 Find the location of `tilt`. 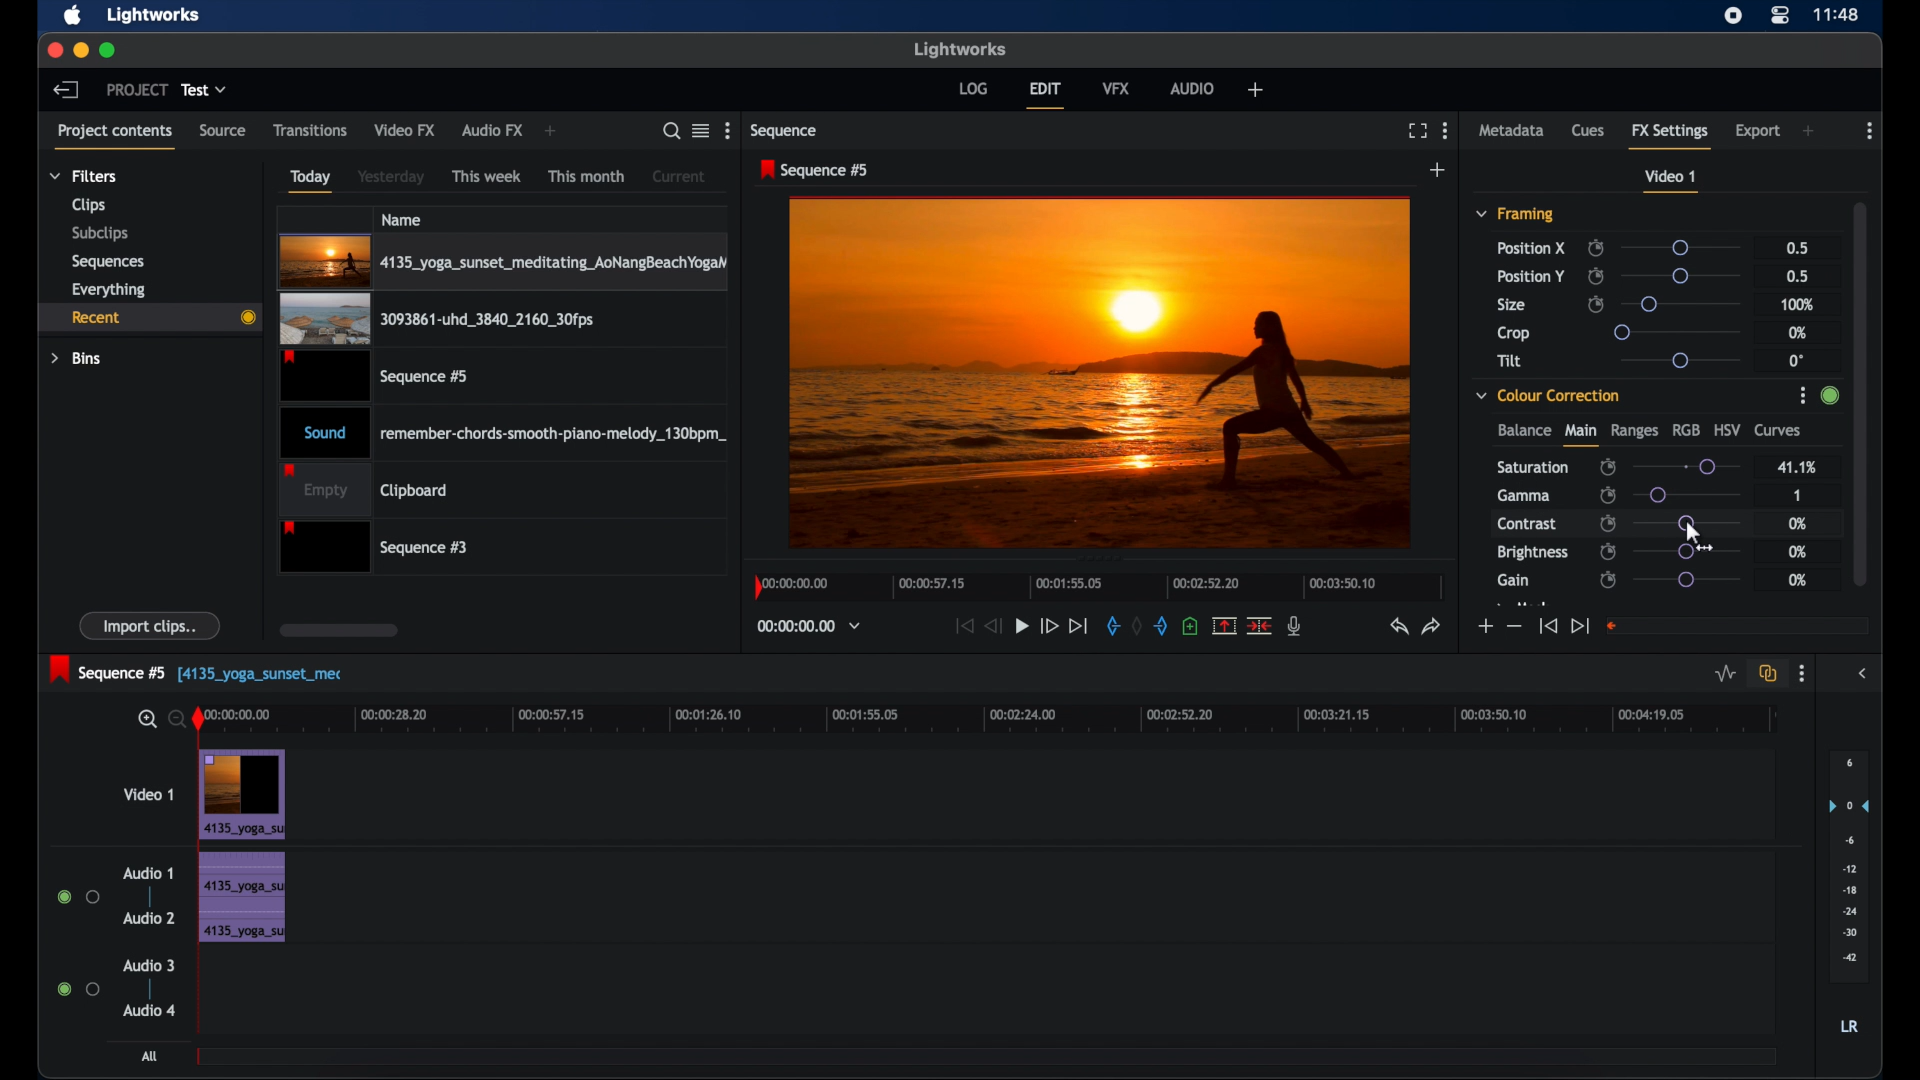

tilt is located at coordinates (1510, 361).